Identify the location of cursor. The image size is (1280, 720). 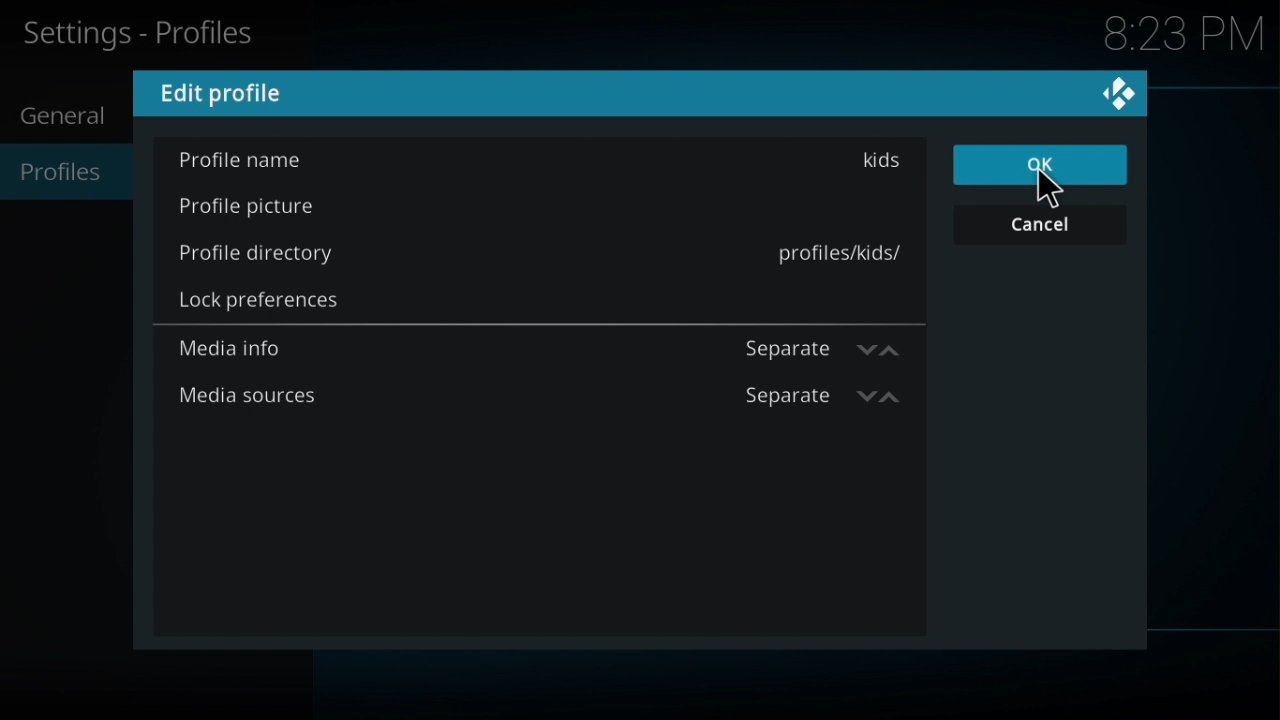
(1051, 188).